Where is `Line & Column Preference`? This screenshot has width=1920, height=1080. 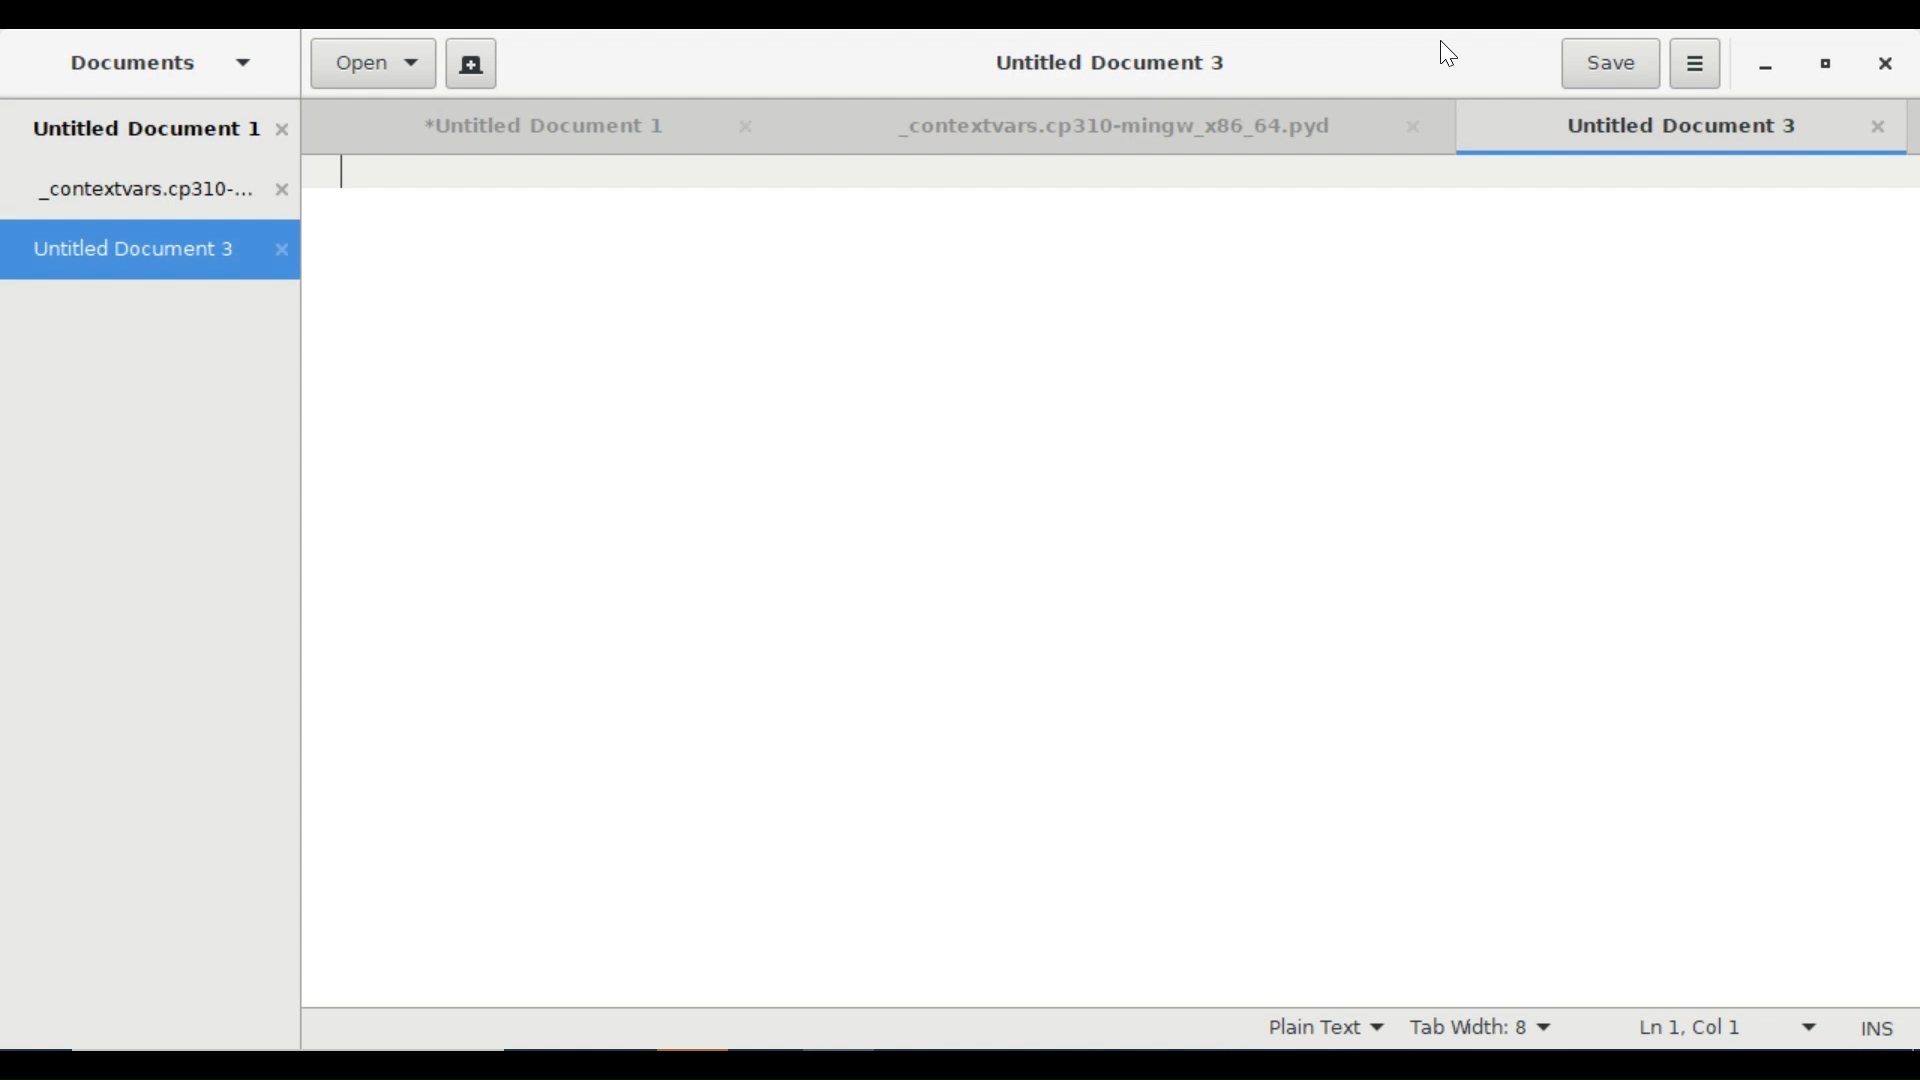
Line & Column Preference is located at coordinates (1725, 1027).